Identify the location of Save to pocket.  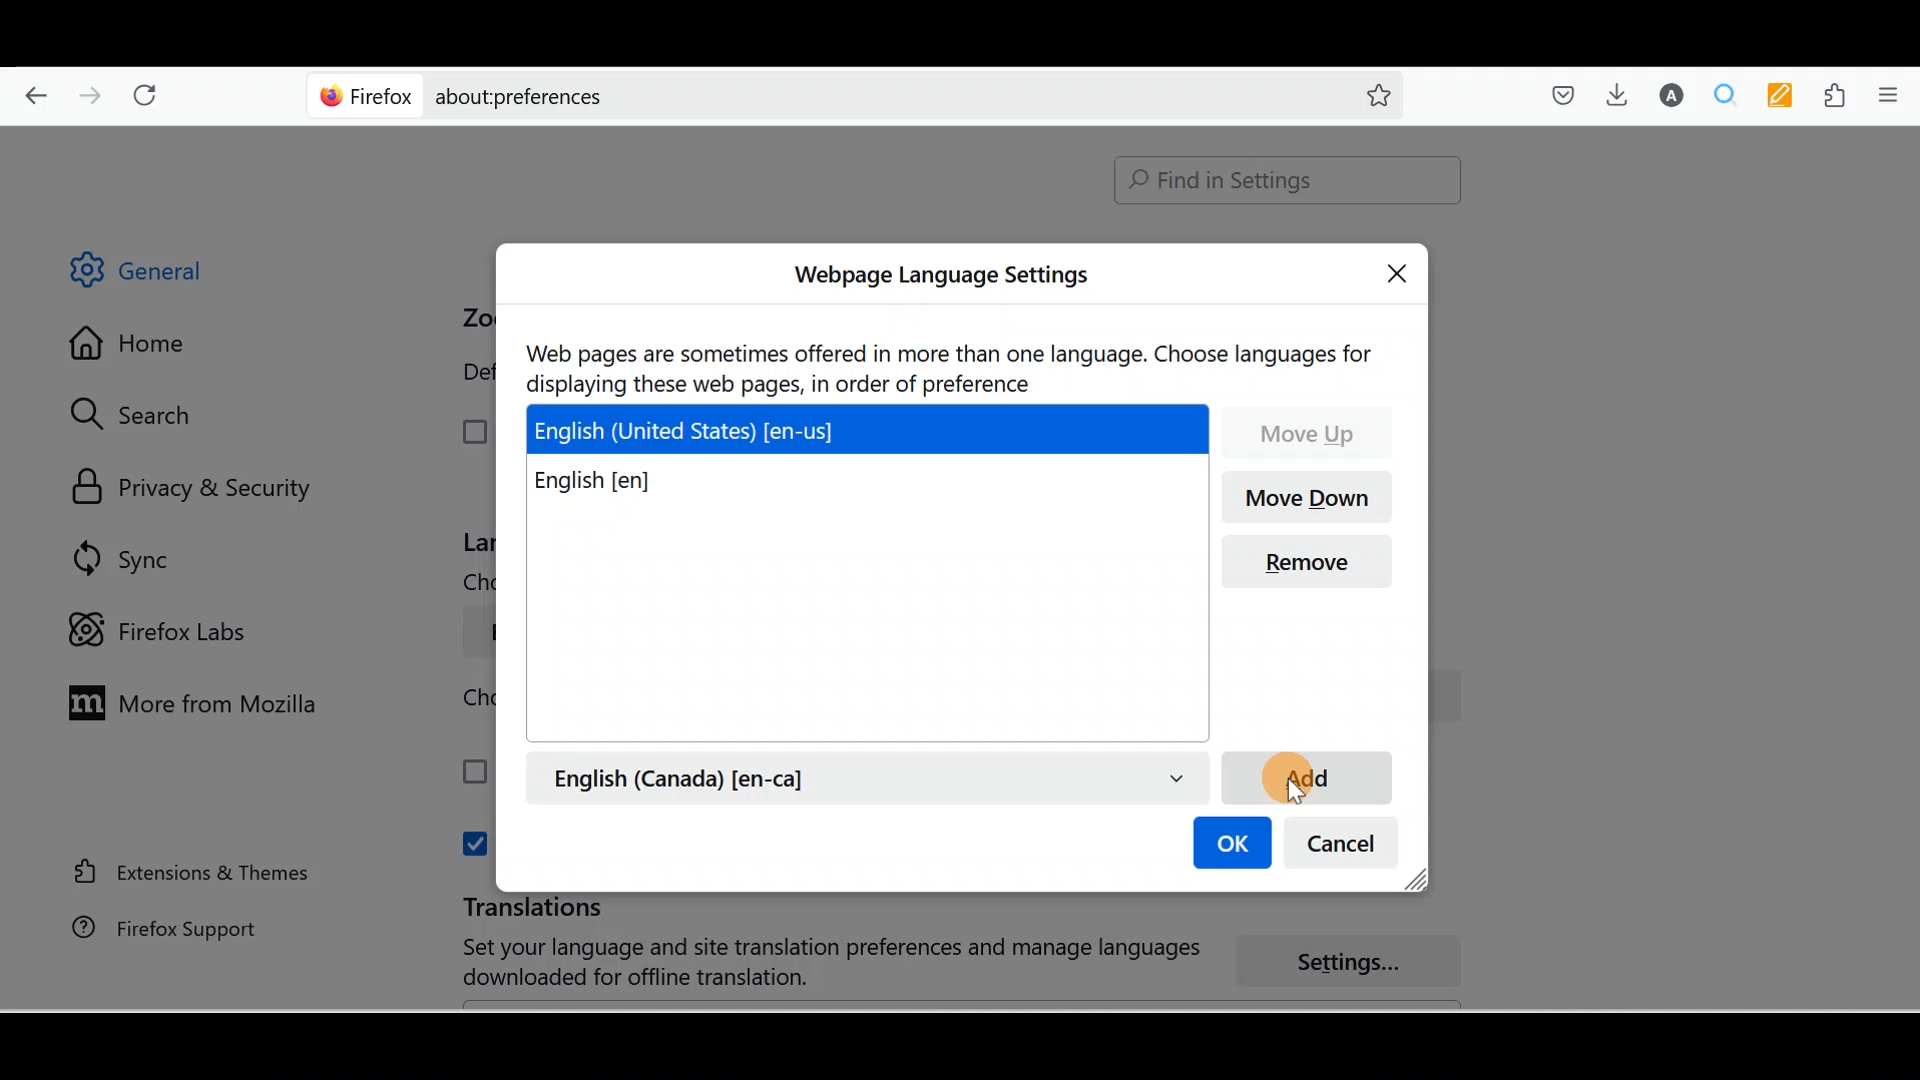
(1556, 96).